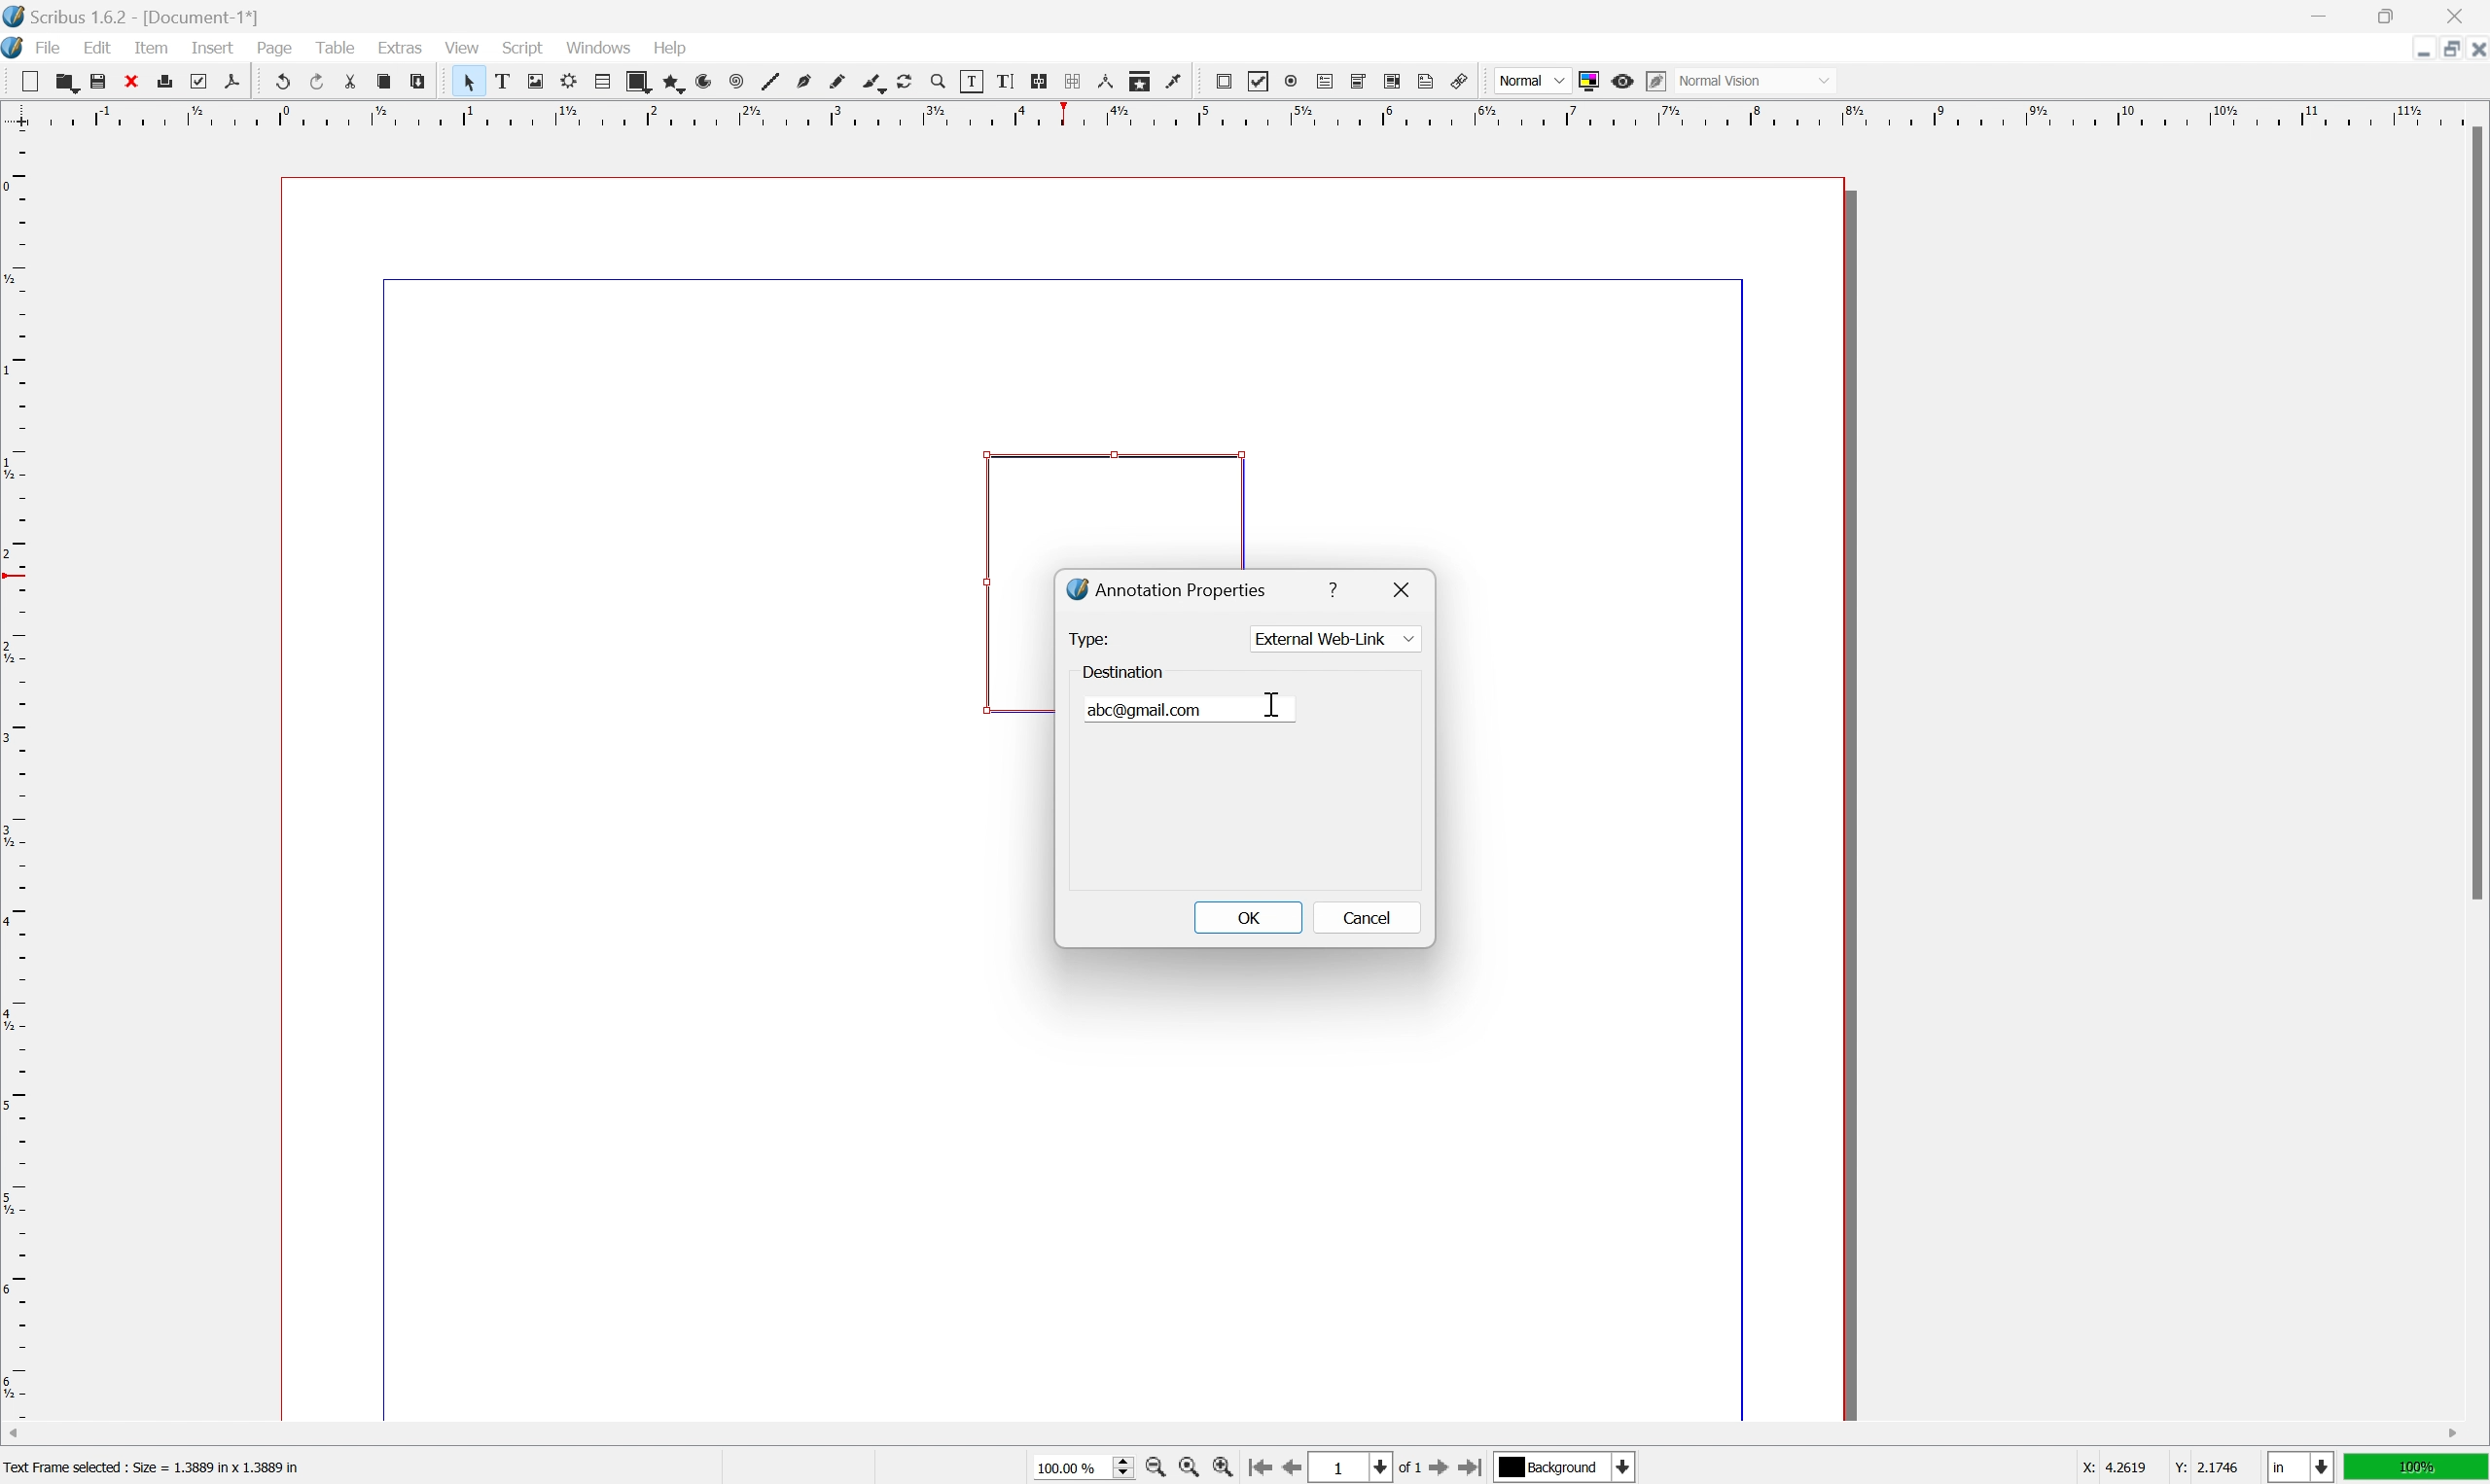 Image resolution: width=2490 pixels, height=1484 pixels. Describe the element at coordinates (602, 82) in the screenshot. I see `table` at that location.